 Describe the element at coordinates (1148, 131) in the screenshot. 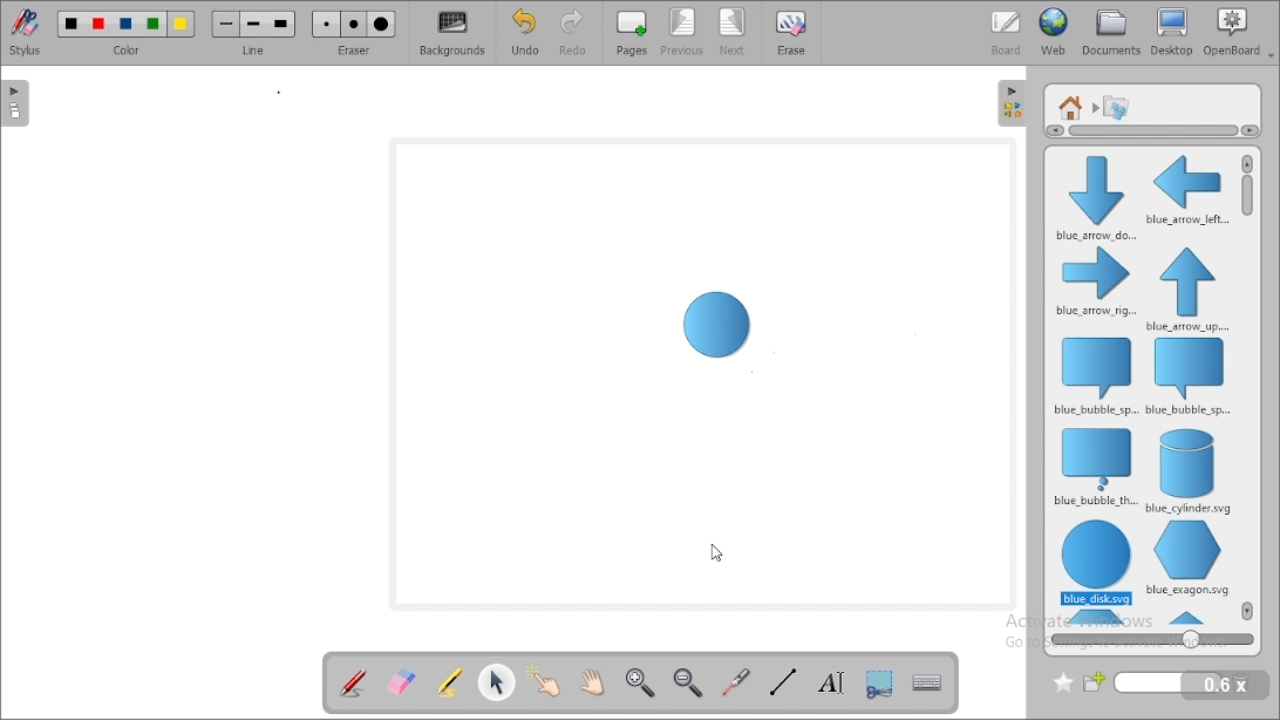

I see `horizontal scroll bar` at that location.